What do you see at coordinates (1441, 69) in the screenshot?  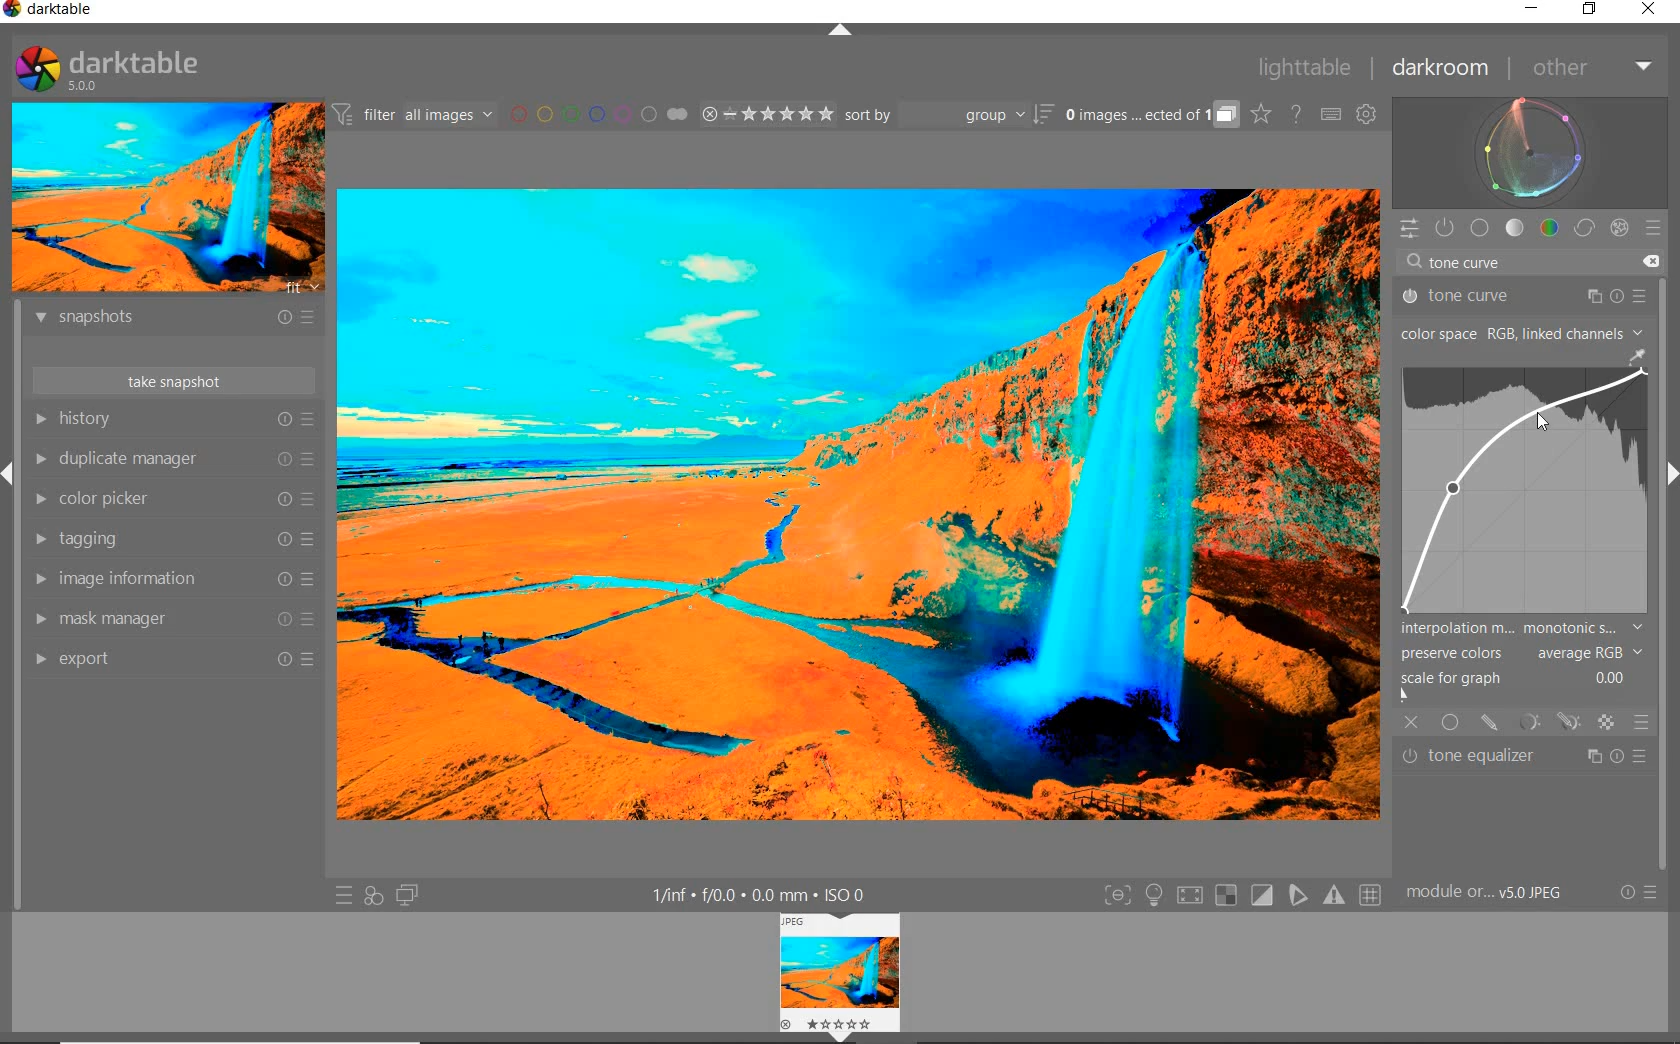 I see `darkroom` at bounding box center [1441, 69].